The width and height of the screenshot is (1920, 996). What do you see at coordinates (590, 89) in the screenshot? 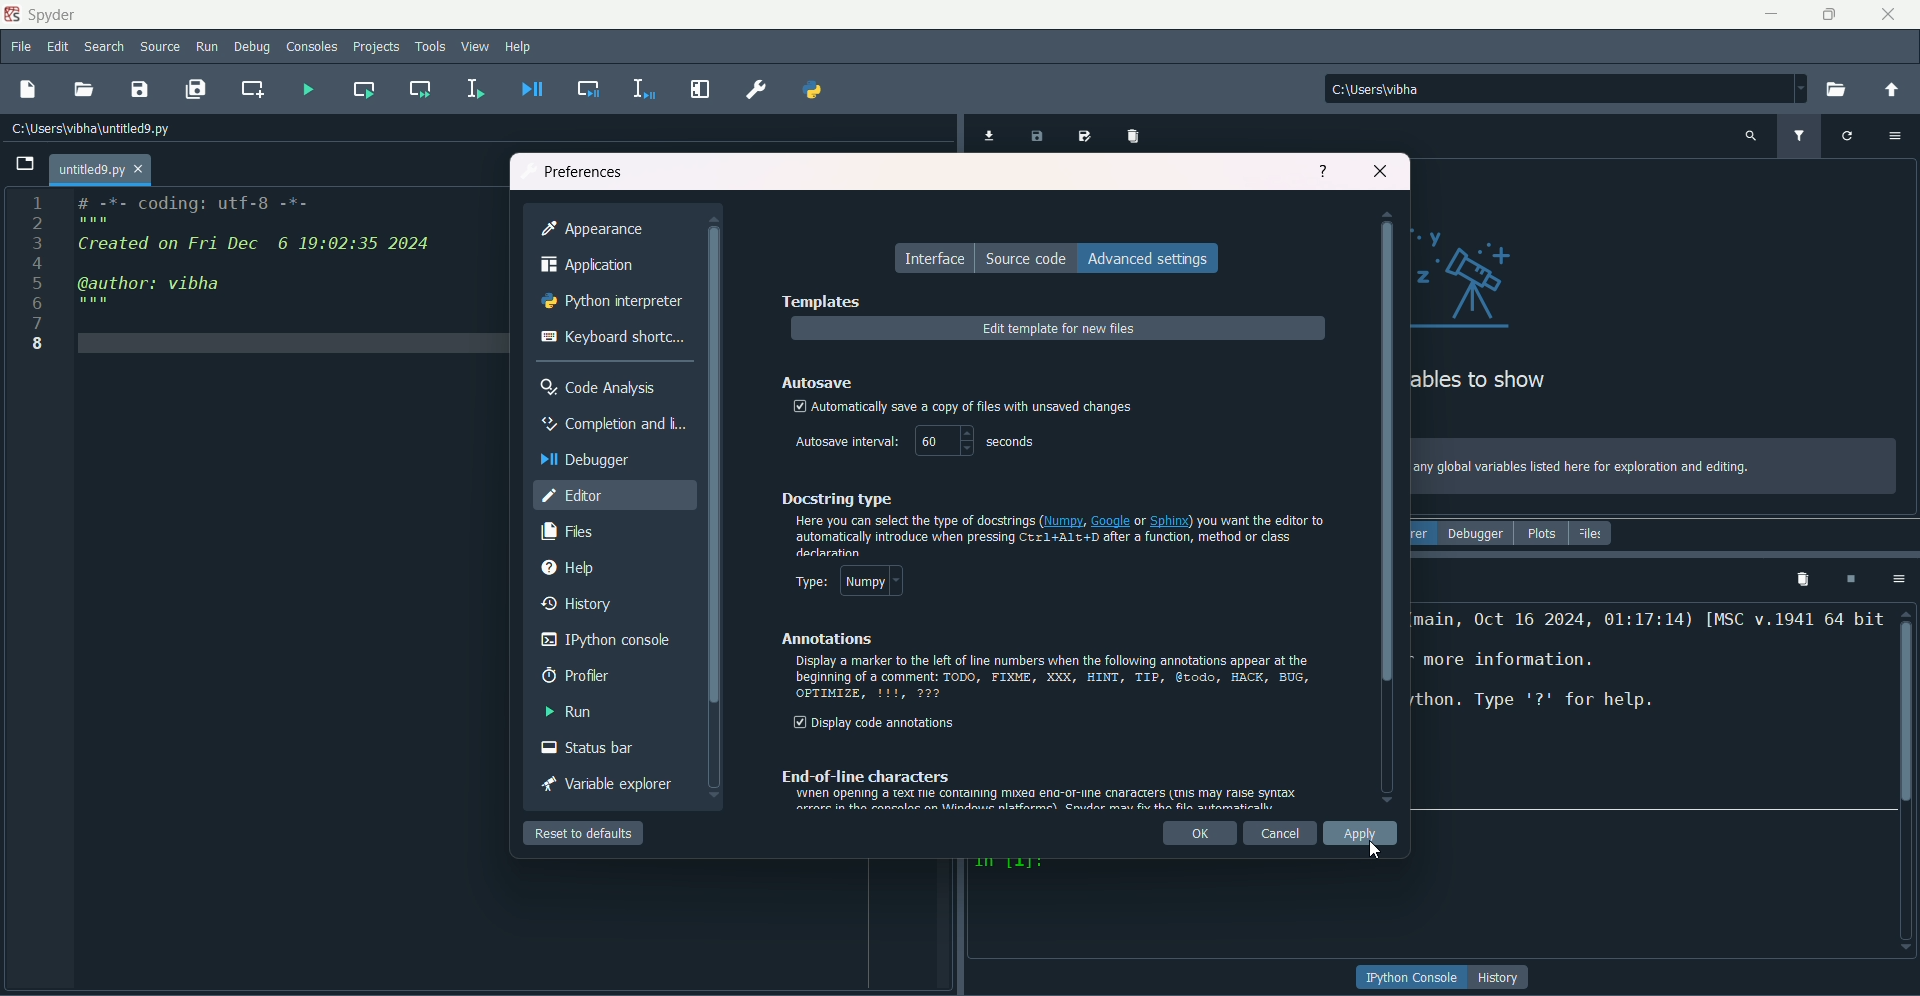
I see `debug cell` at bounding box center [590, 89].